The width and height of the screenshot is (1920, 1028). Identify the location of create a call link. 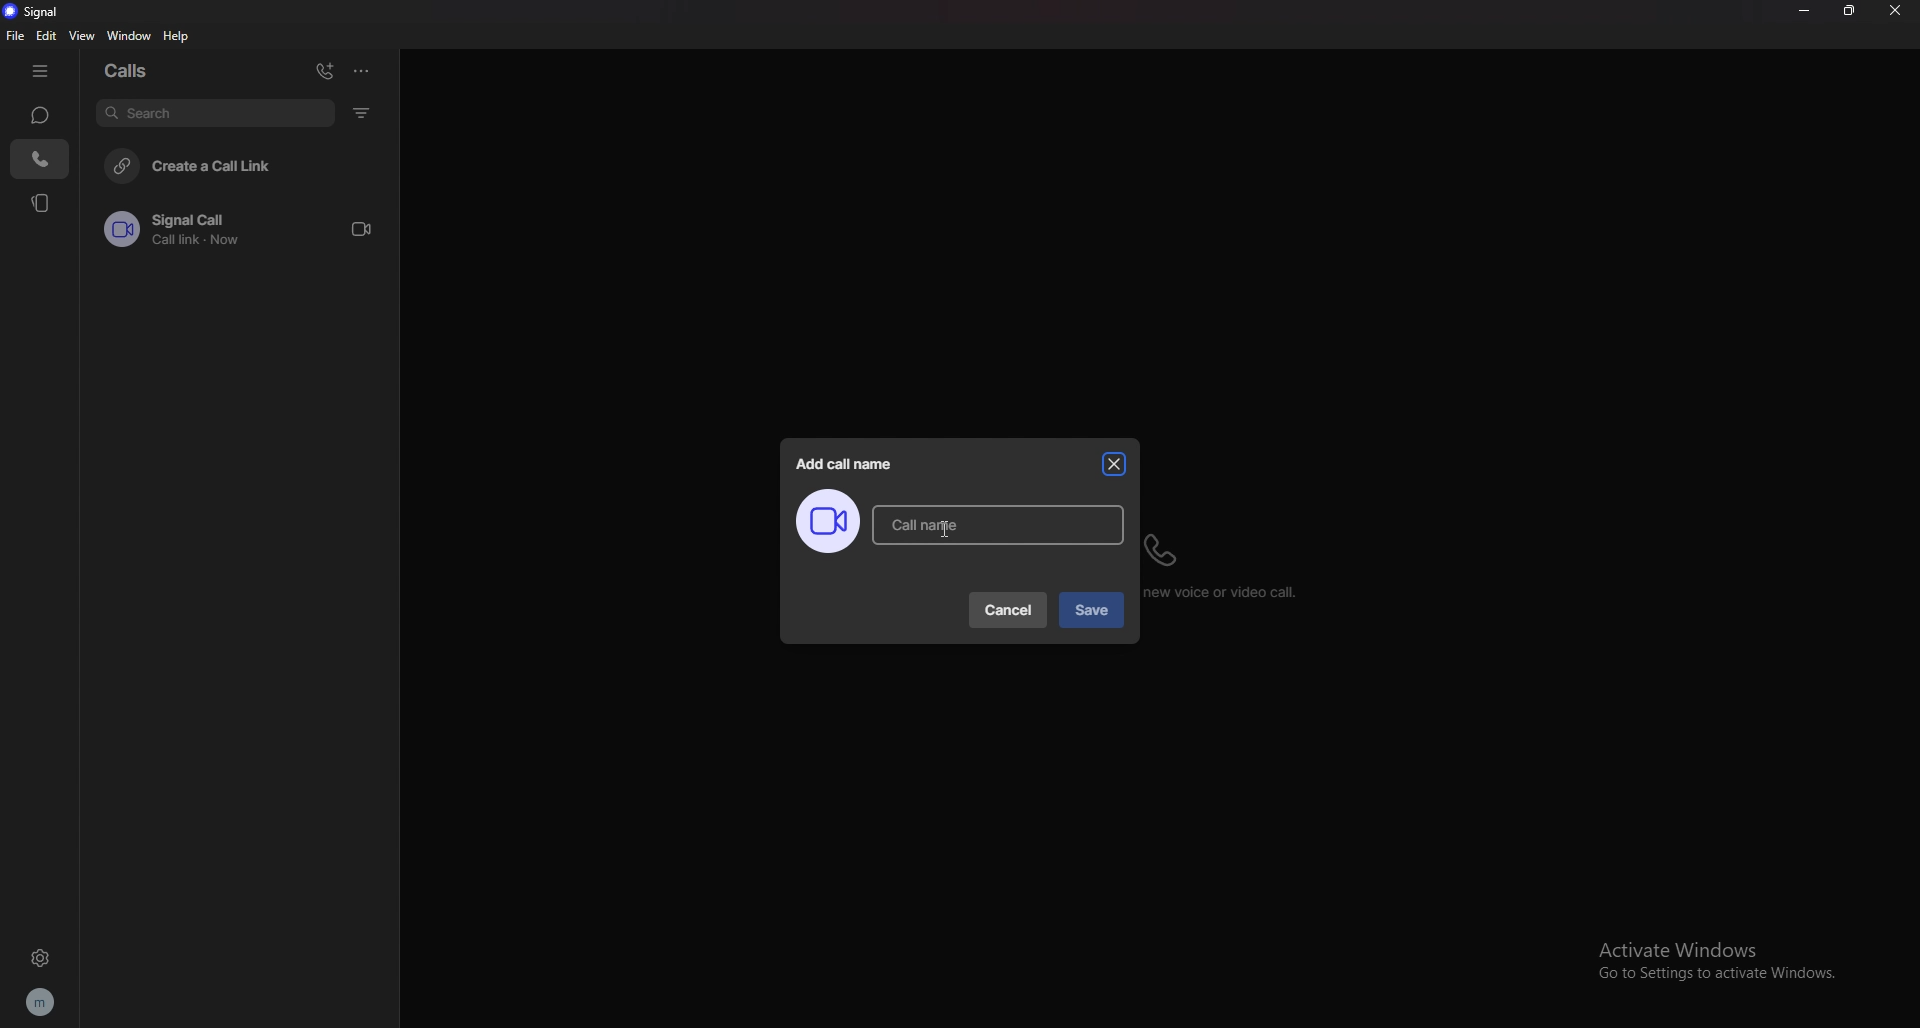
(246, 164).